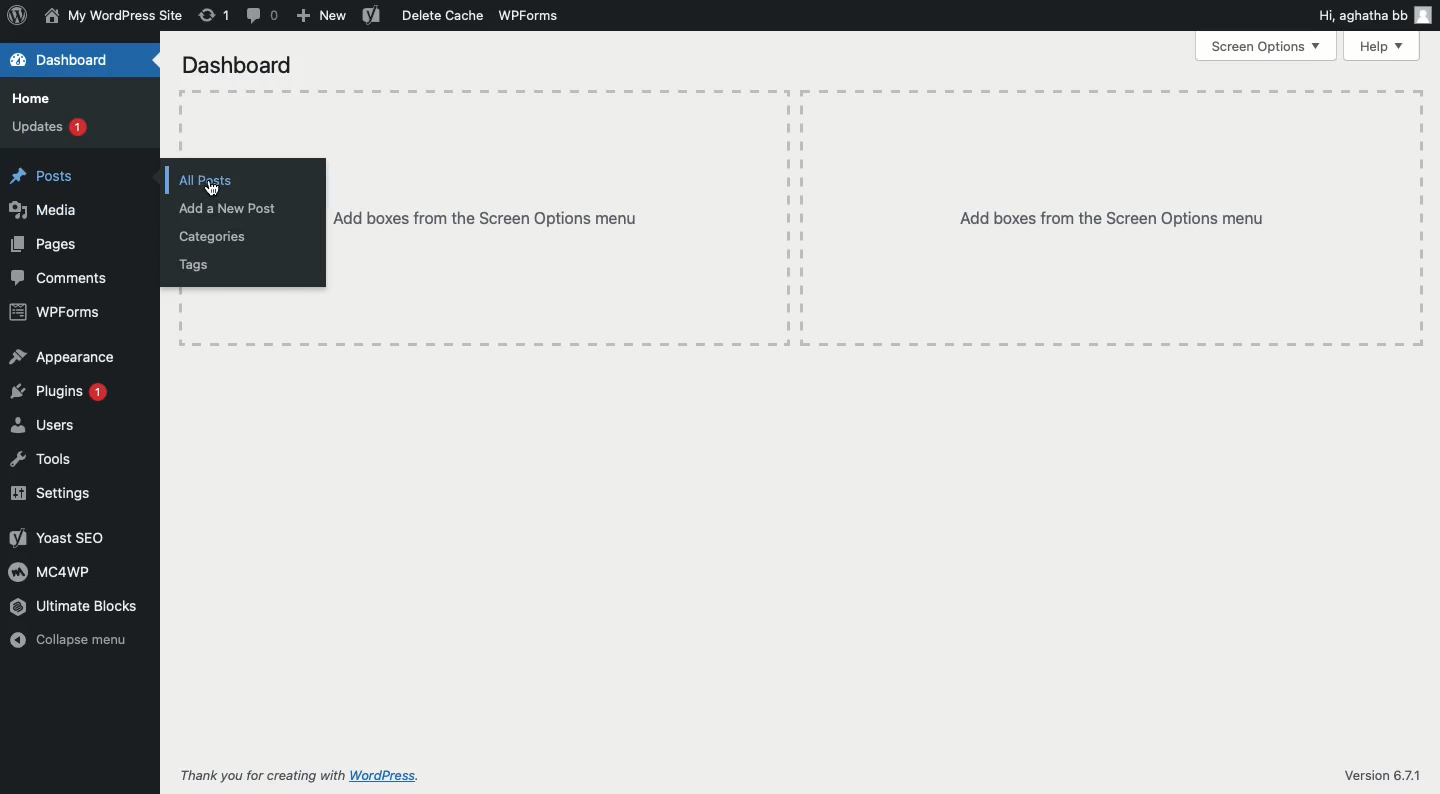 The height and width of the screenshot is (794, 1440). I want to click on Pages, so click(50, 247).